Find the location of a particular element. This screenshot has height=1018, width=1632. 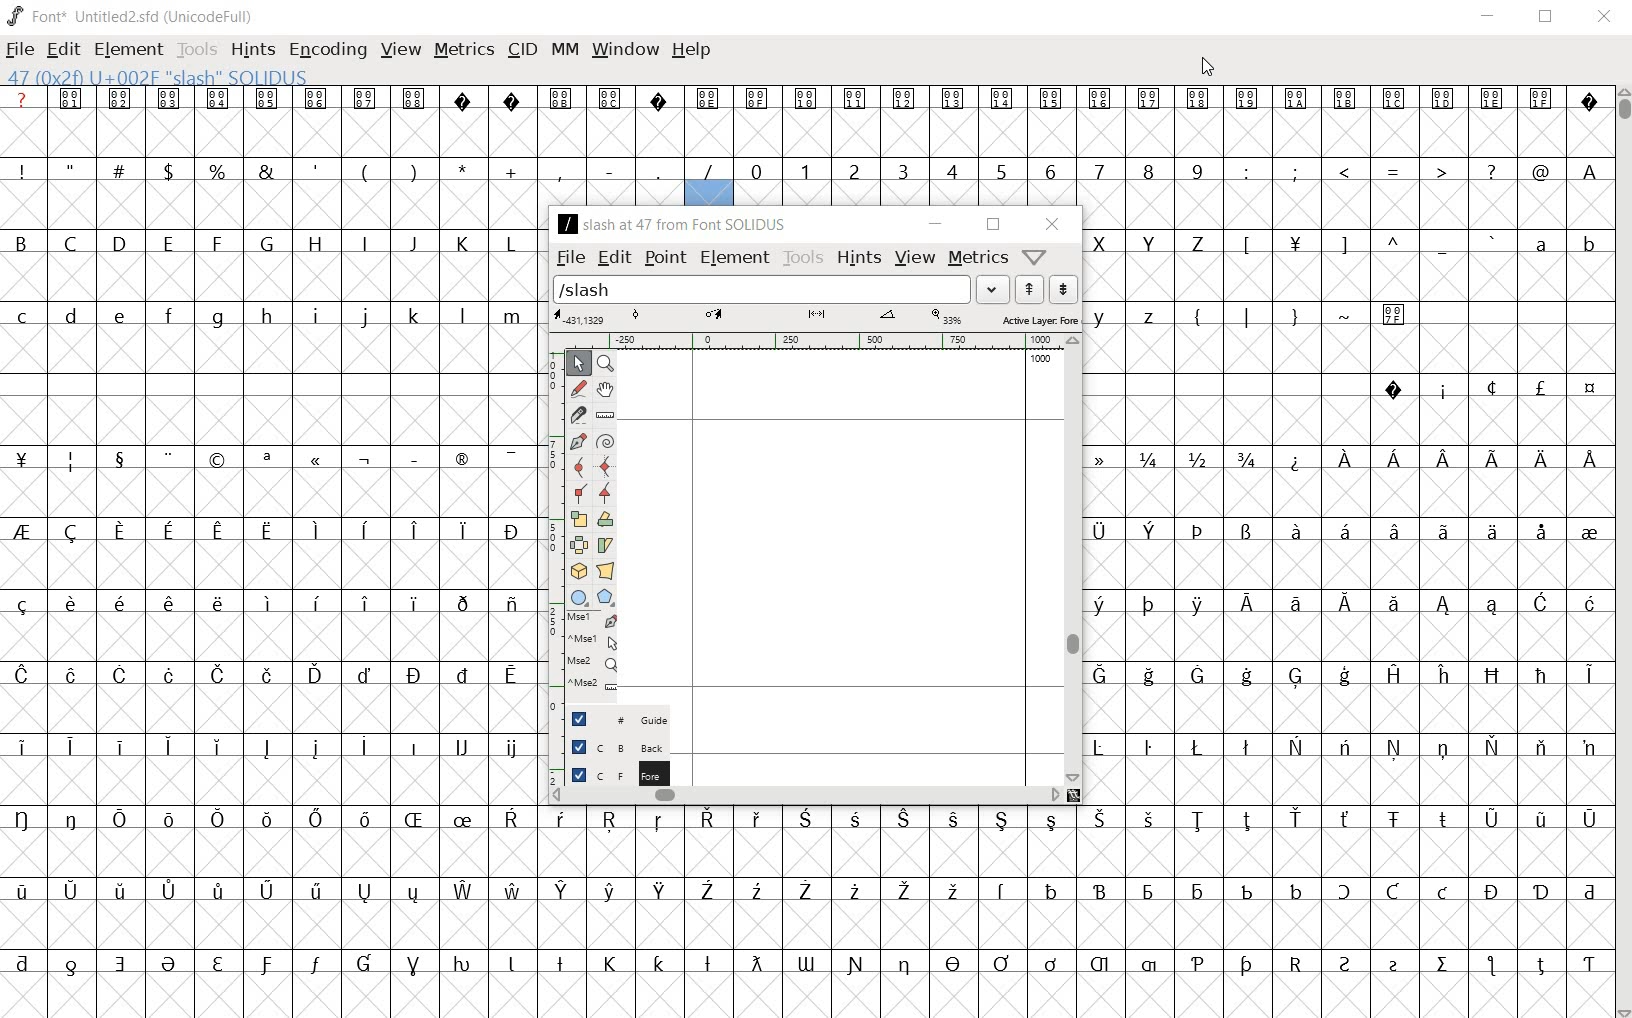

47(0*2f)U+002F "SLASH" SOLIDUS is located at coordinates (709, 193).